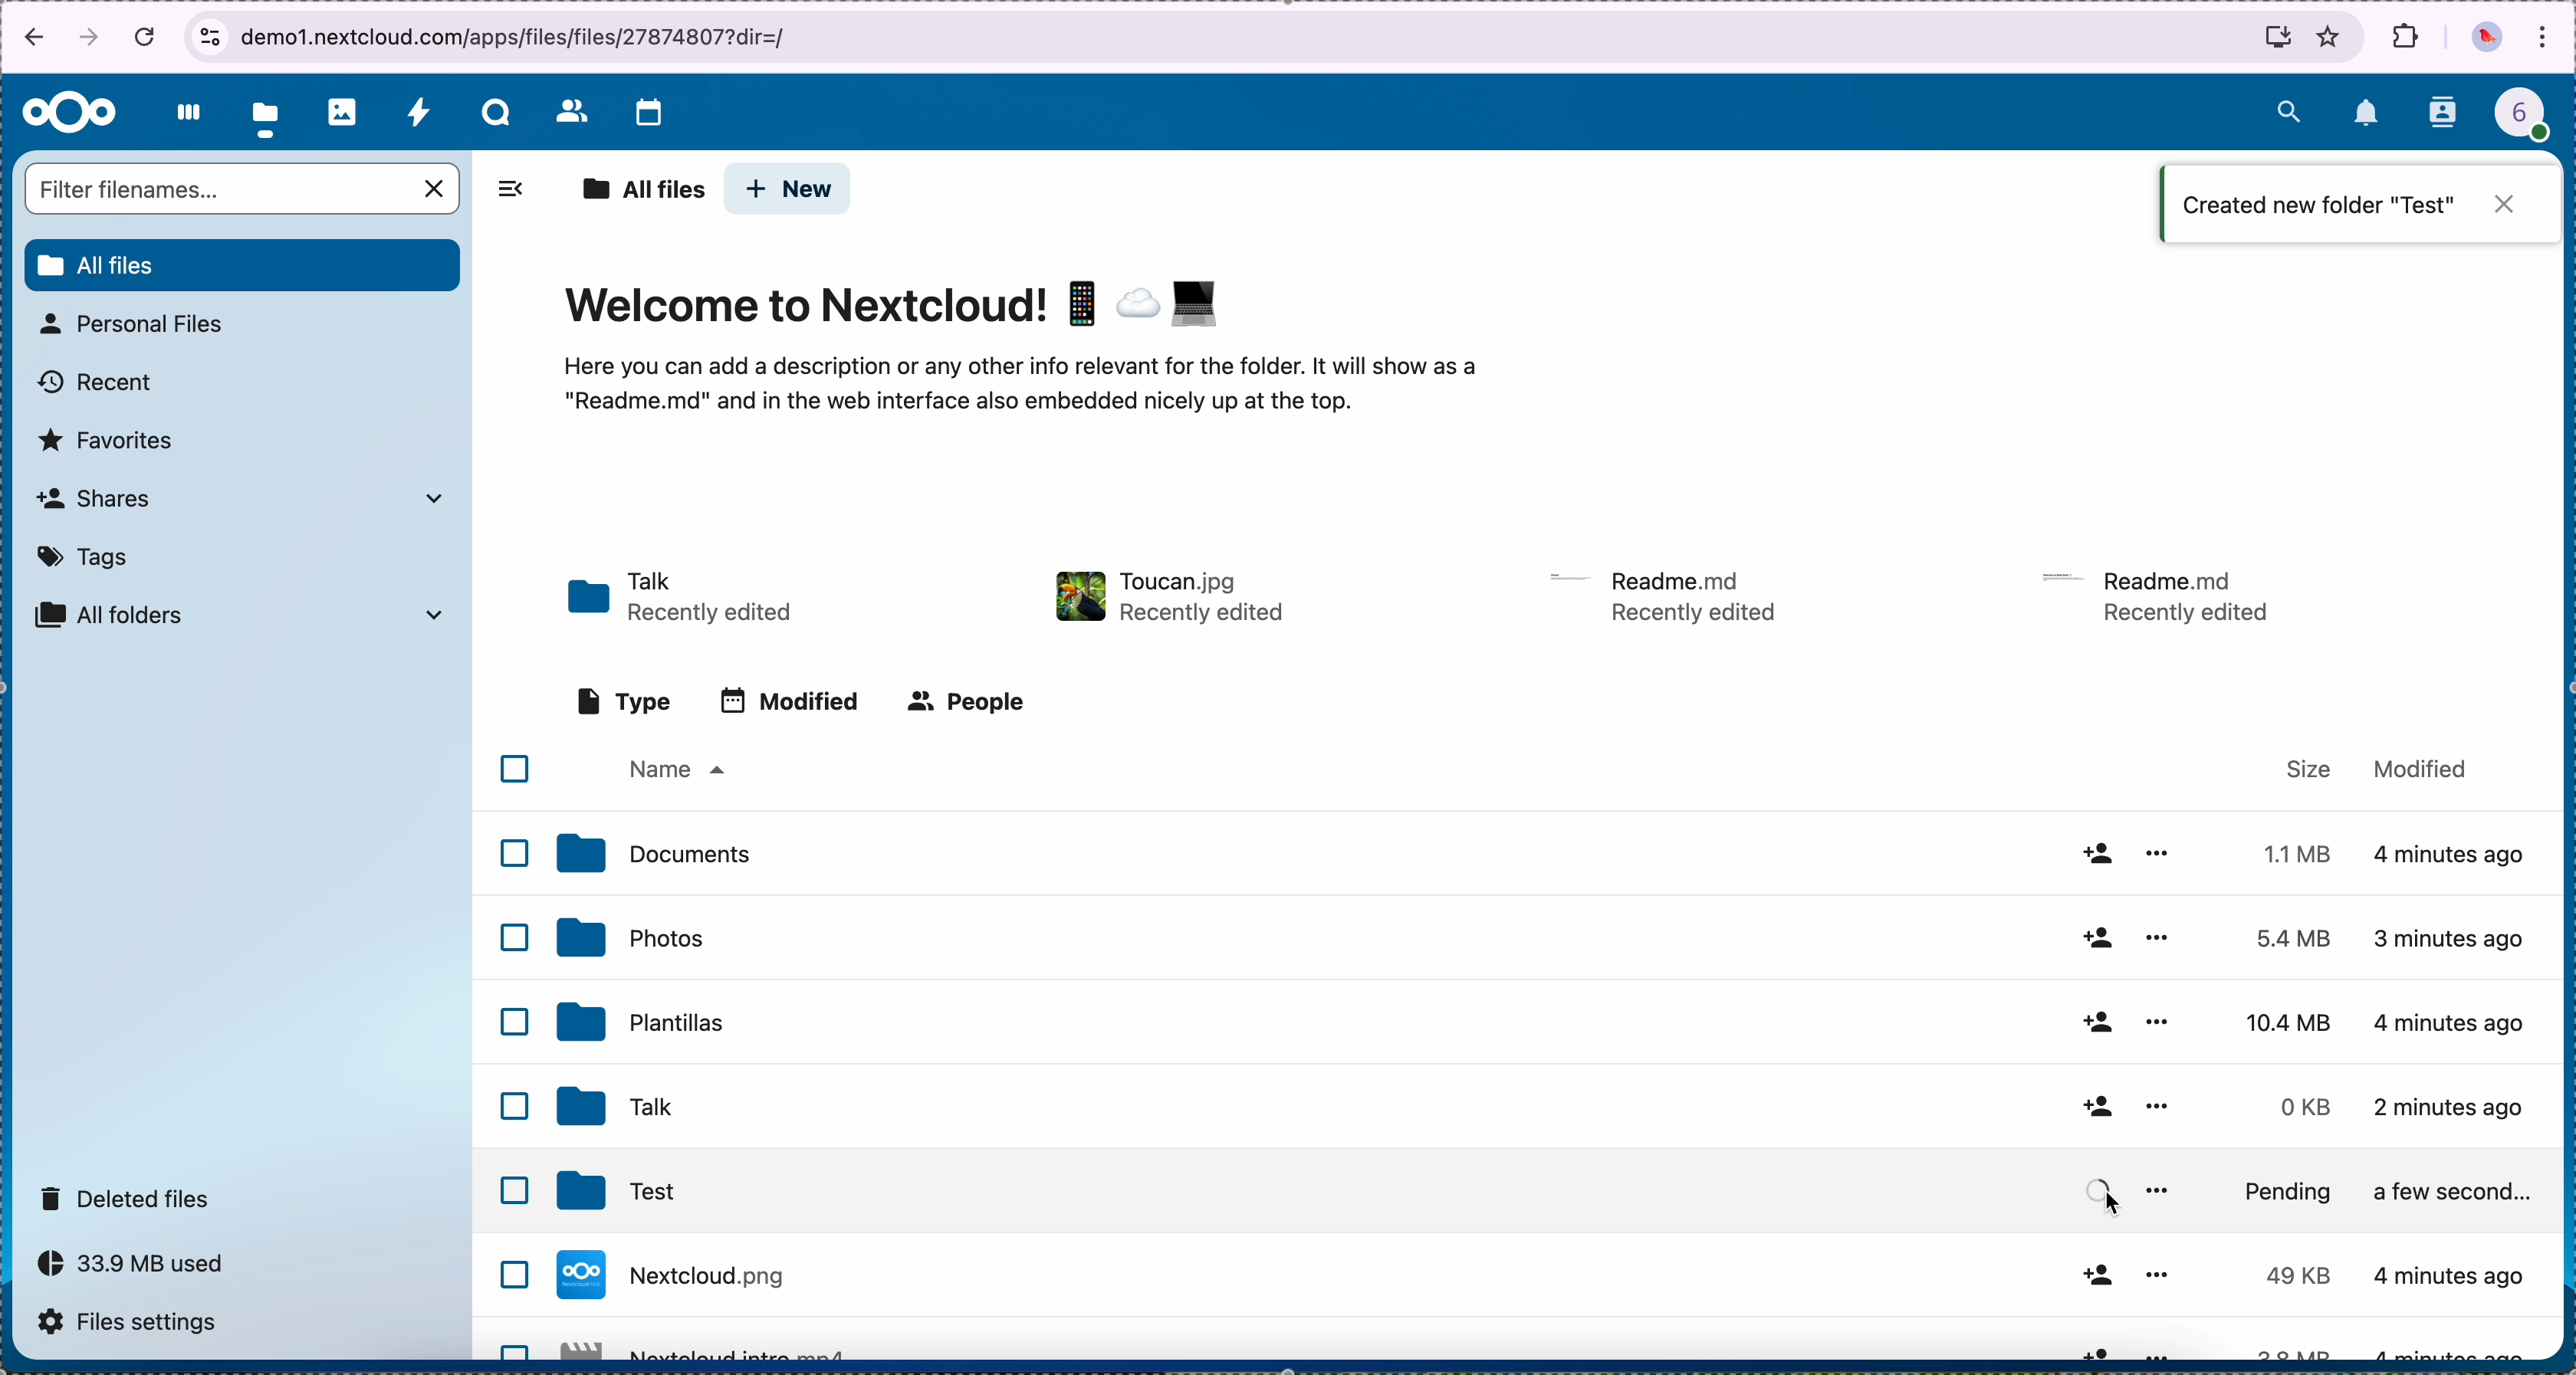  Describe the element at coordinates (183, 112) in the screenshot. I see `dashboard` at that location.